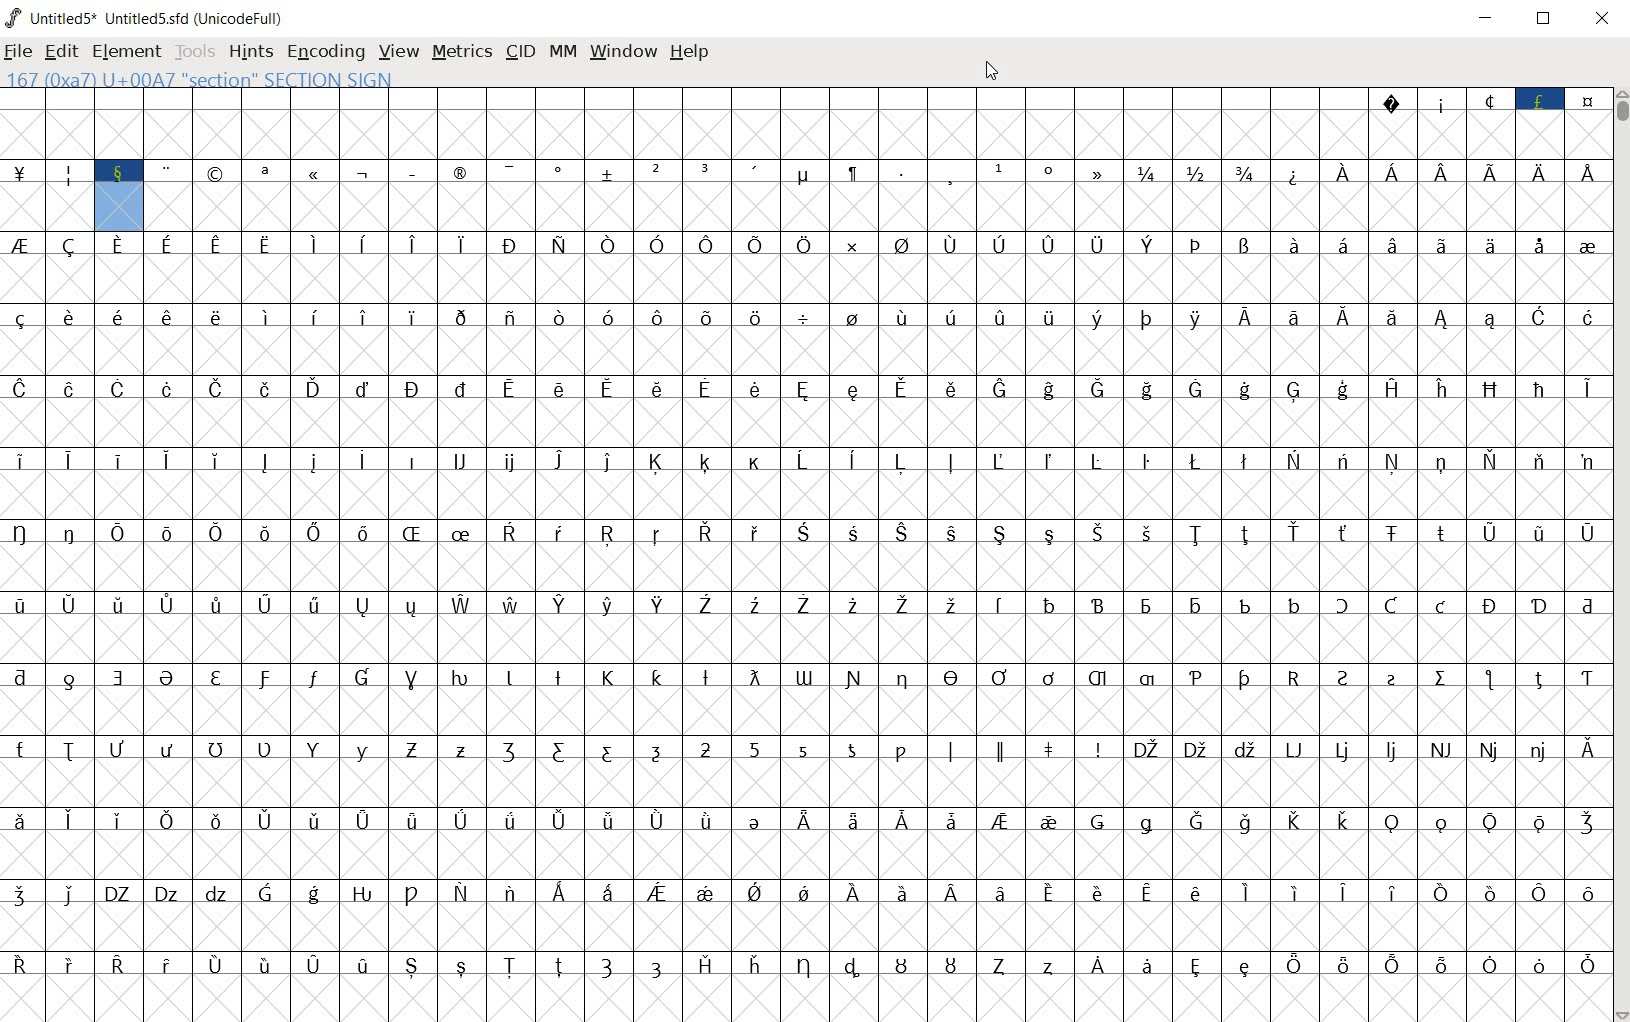 This screenshot has width=1630, height=1022. I want to click on accented alphabet, so click(509, 337).